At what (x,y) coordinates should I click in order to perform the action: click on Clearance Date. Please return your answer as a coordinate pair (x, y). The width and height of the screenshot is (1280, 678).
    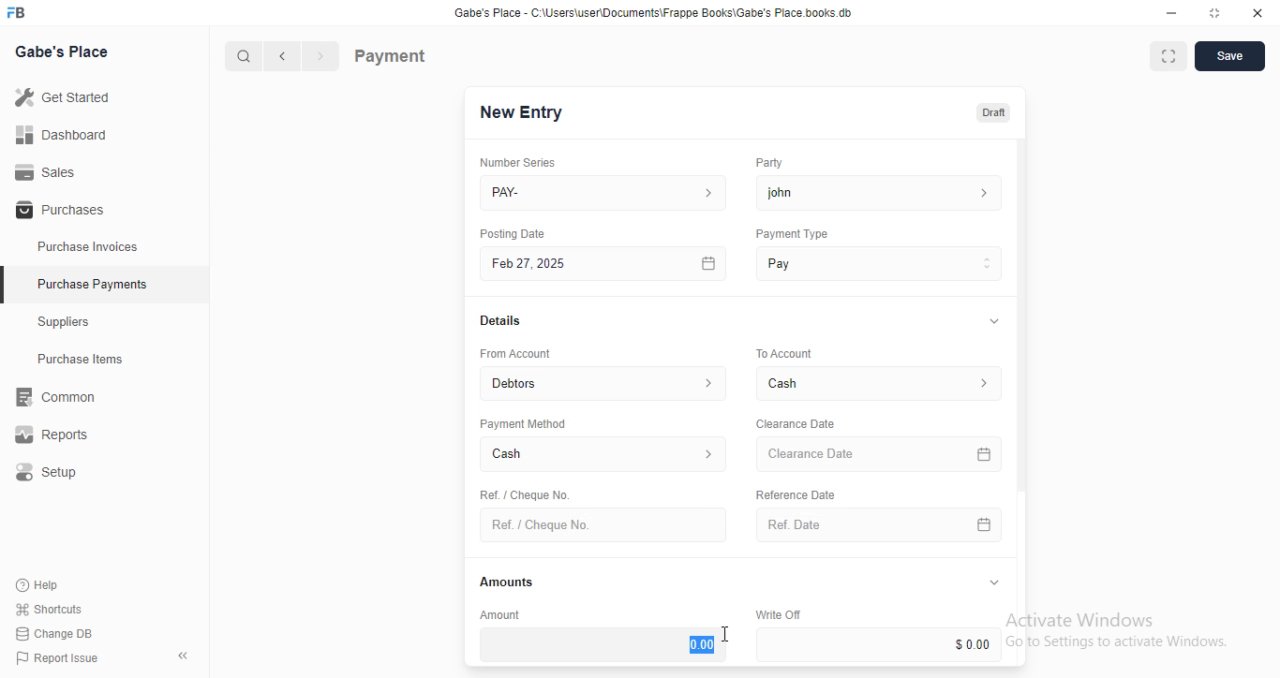
    Looking at the image, I should click on (794, 424).